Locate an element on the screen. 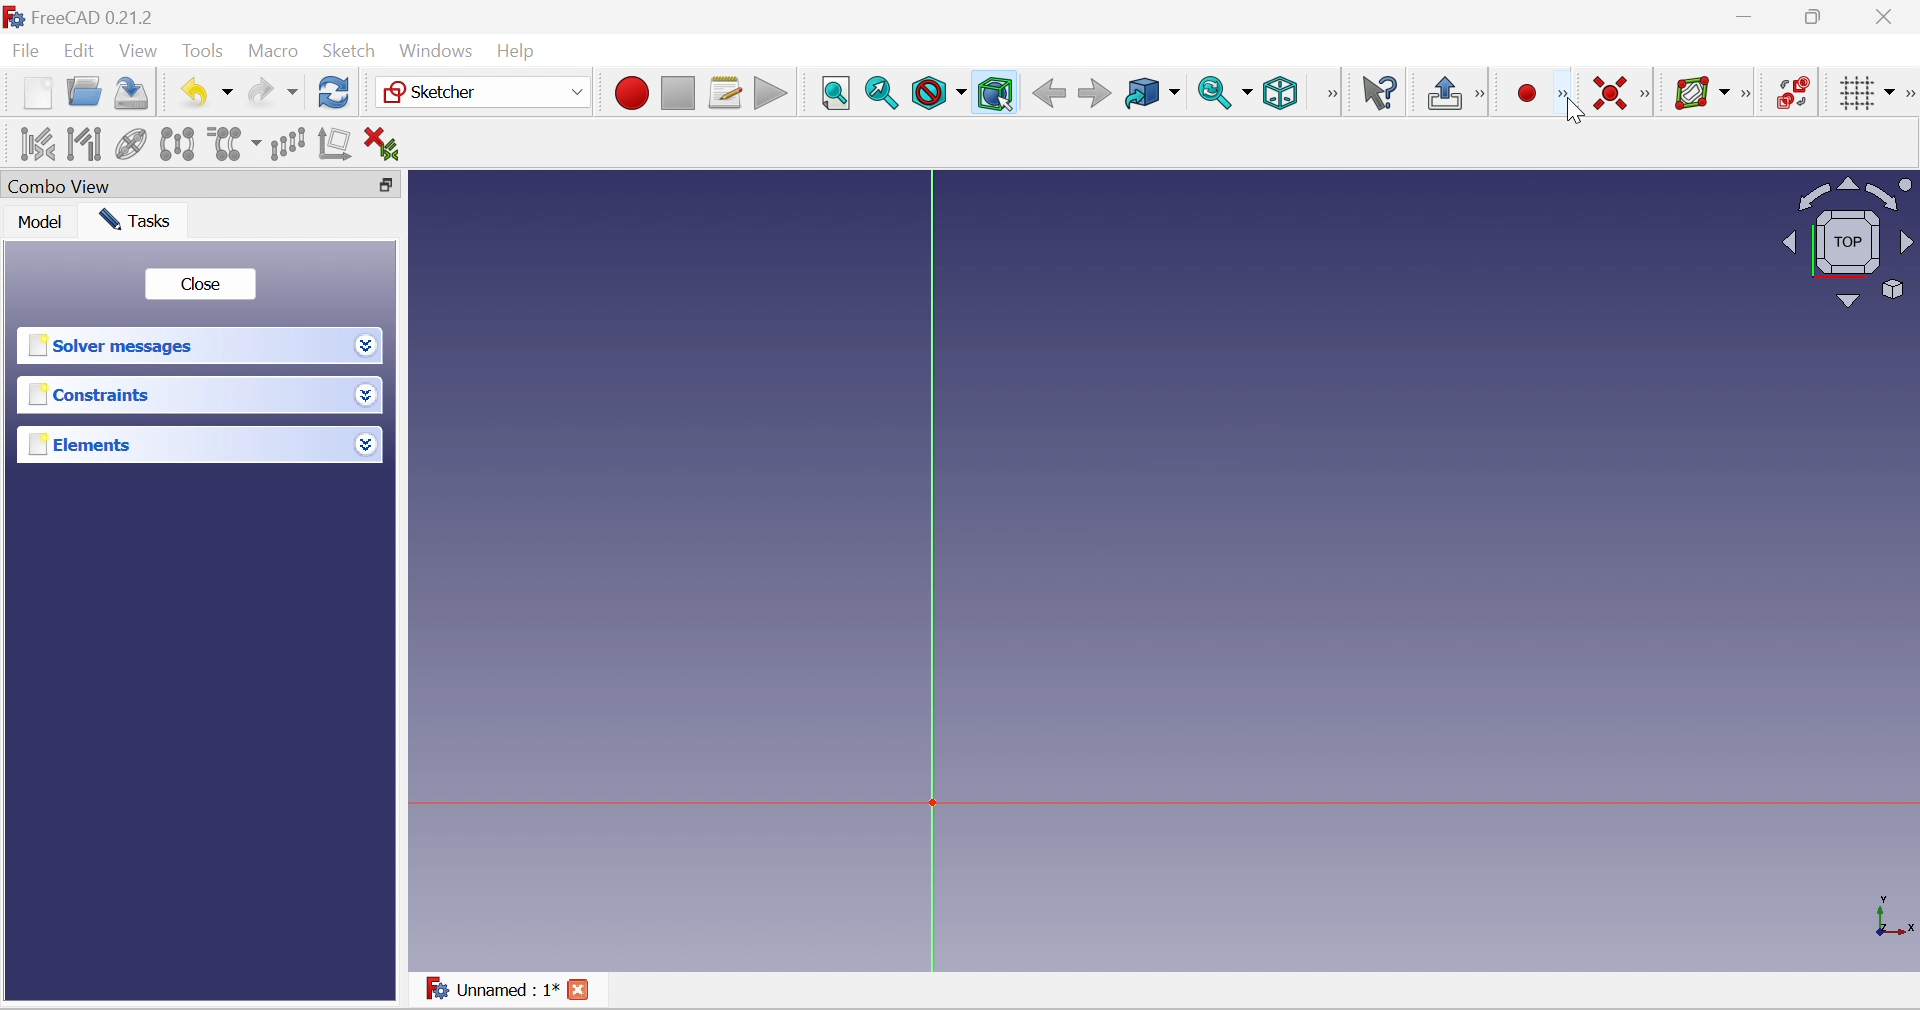 This screenshot has width=1920, height=1010. [Sketcher constraints] is located at coordinates (1645, 95).